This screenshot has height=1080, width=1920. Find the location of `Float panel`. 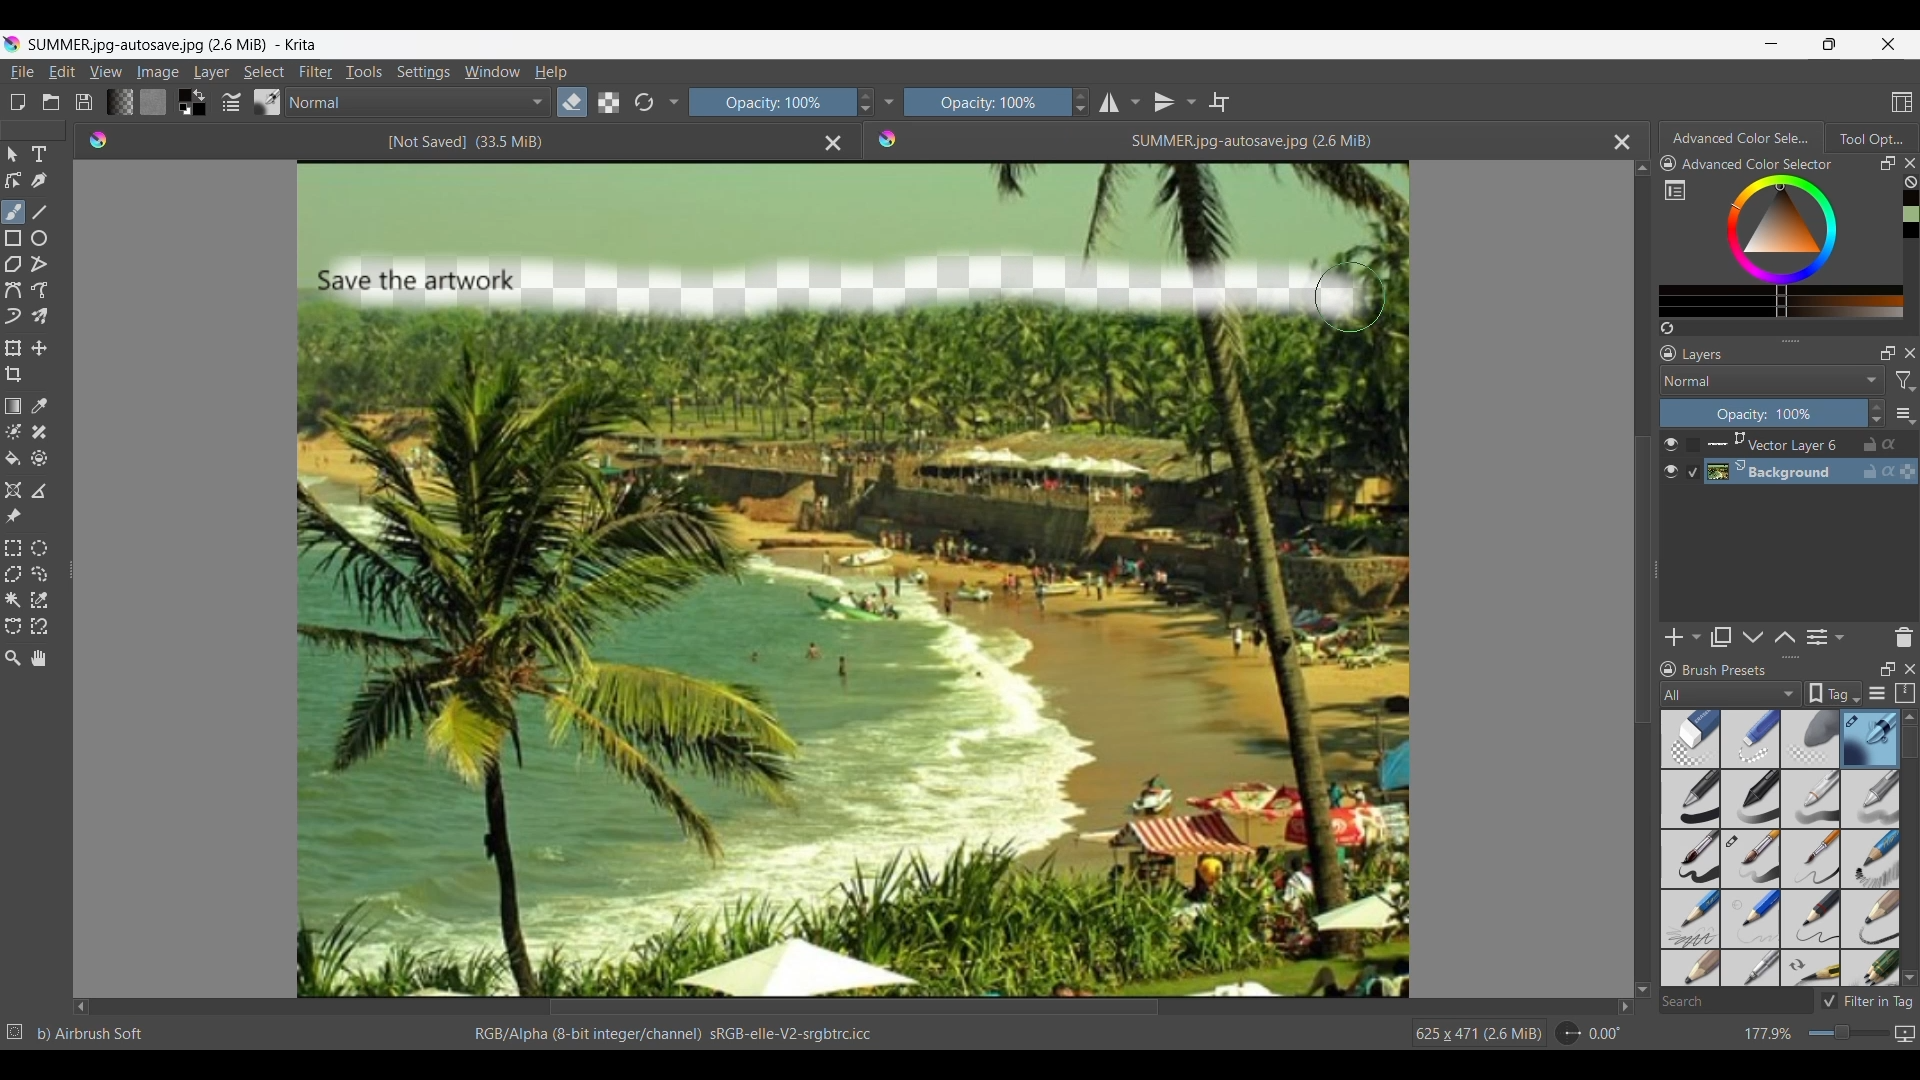

Float panel is located at coordinates (1888, 163).